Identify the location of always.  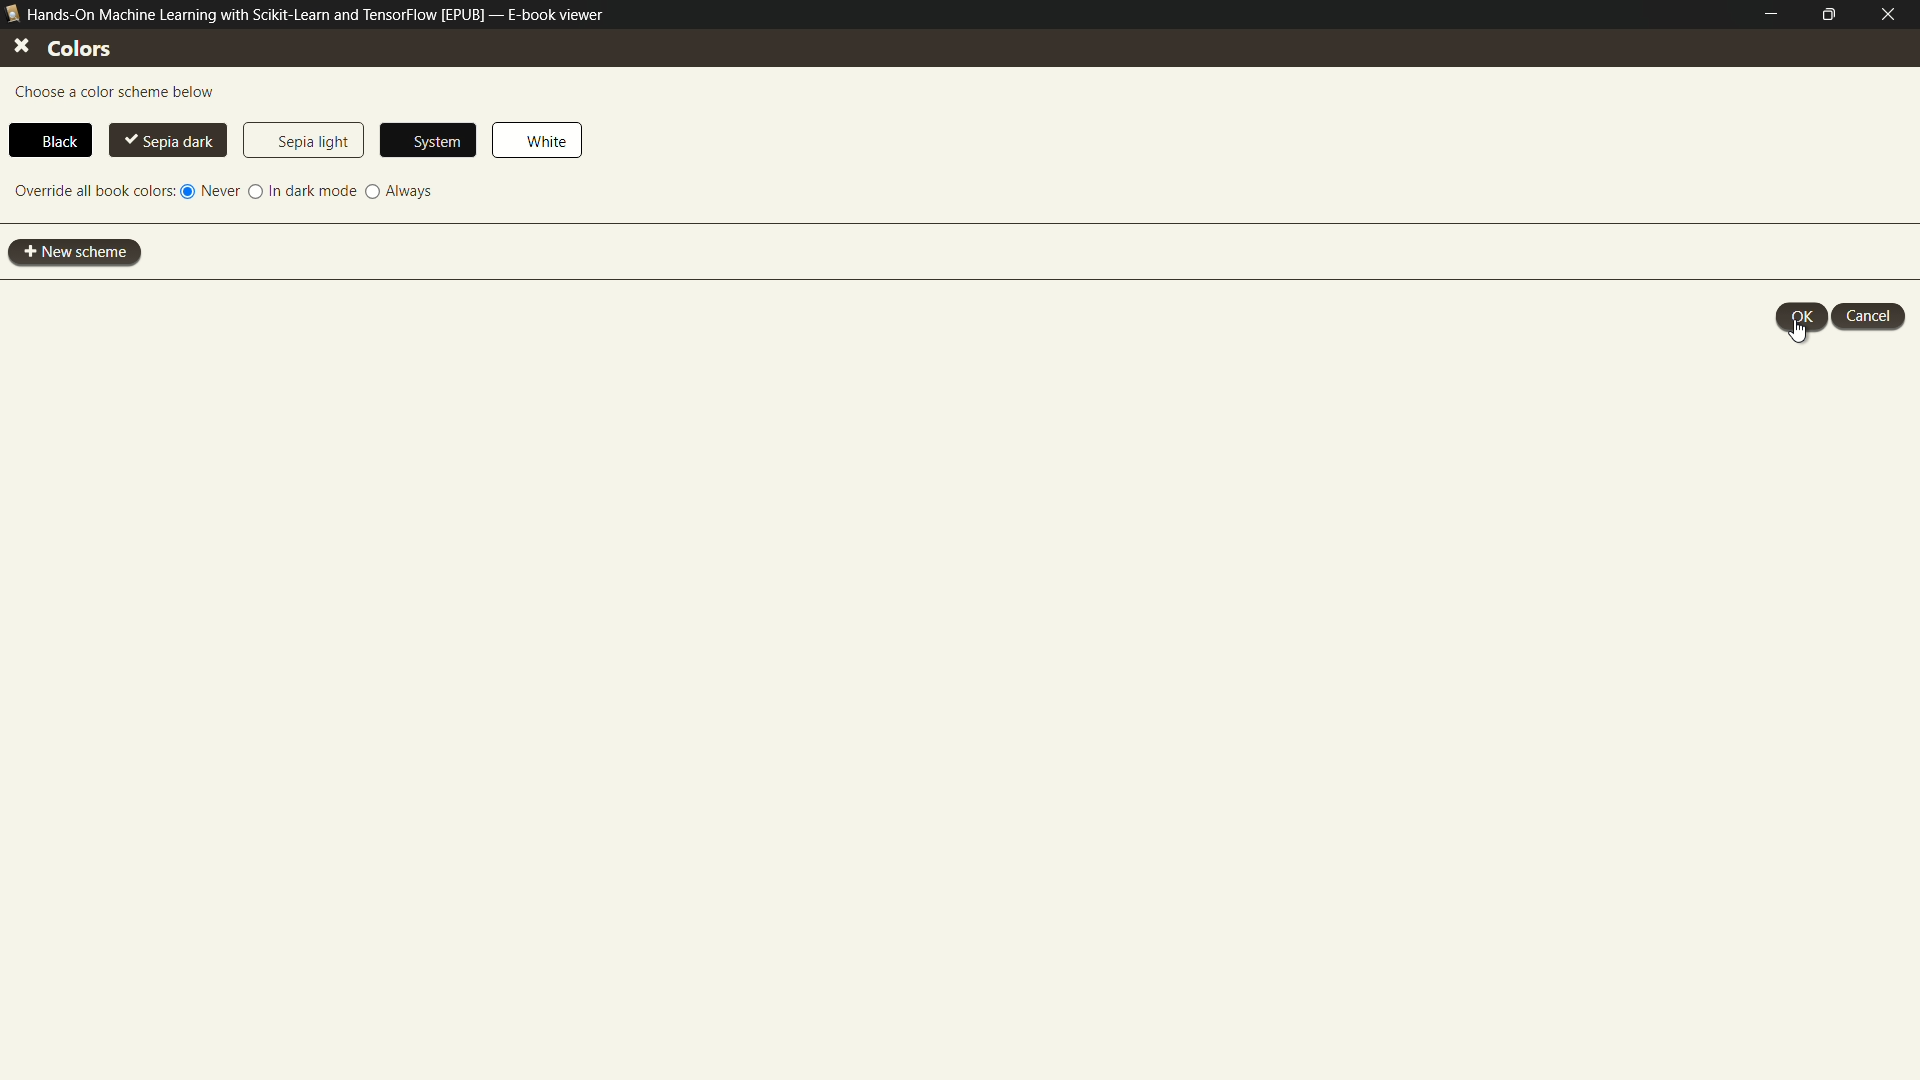
(403, 193).